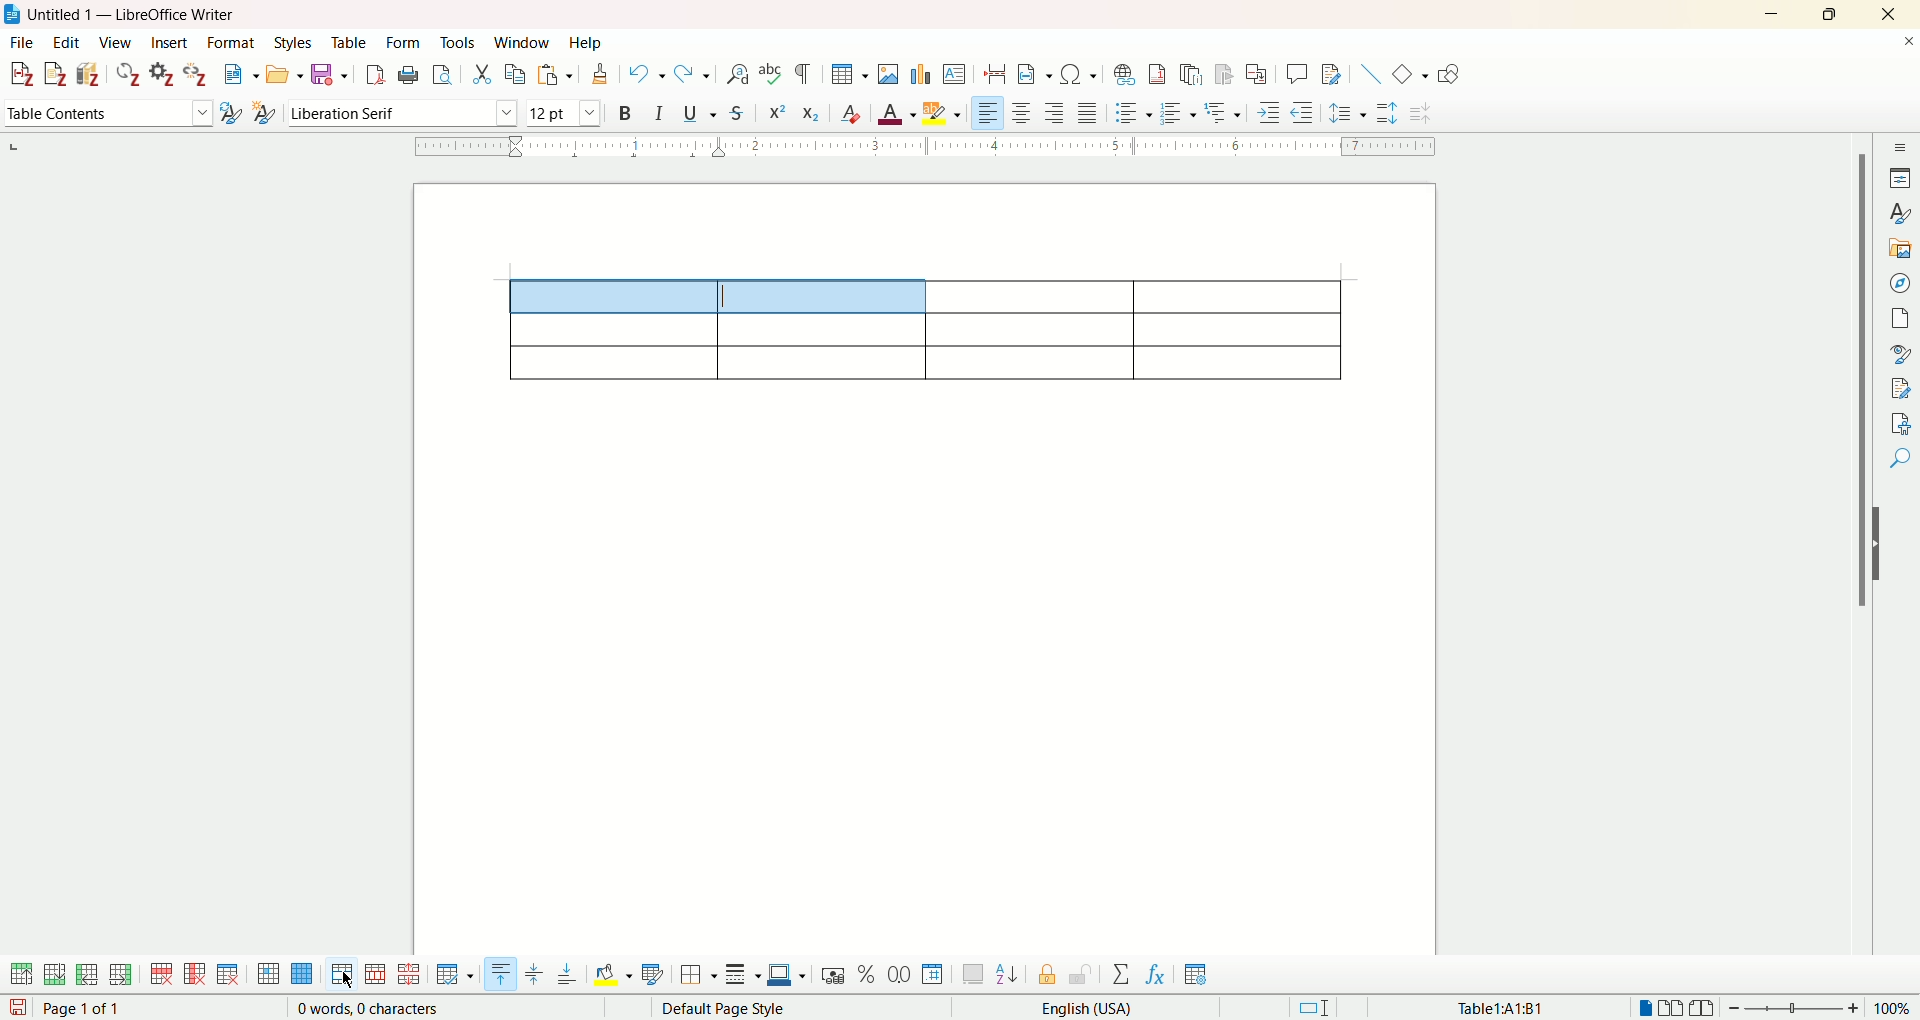 This screenshot has height=1020, width=1920. Describe the element at coordinates (639, 74) in the screenshot. I see `undo` at that location.